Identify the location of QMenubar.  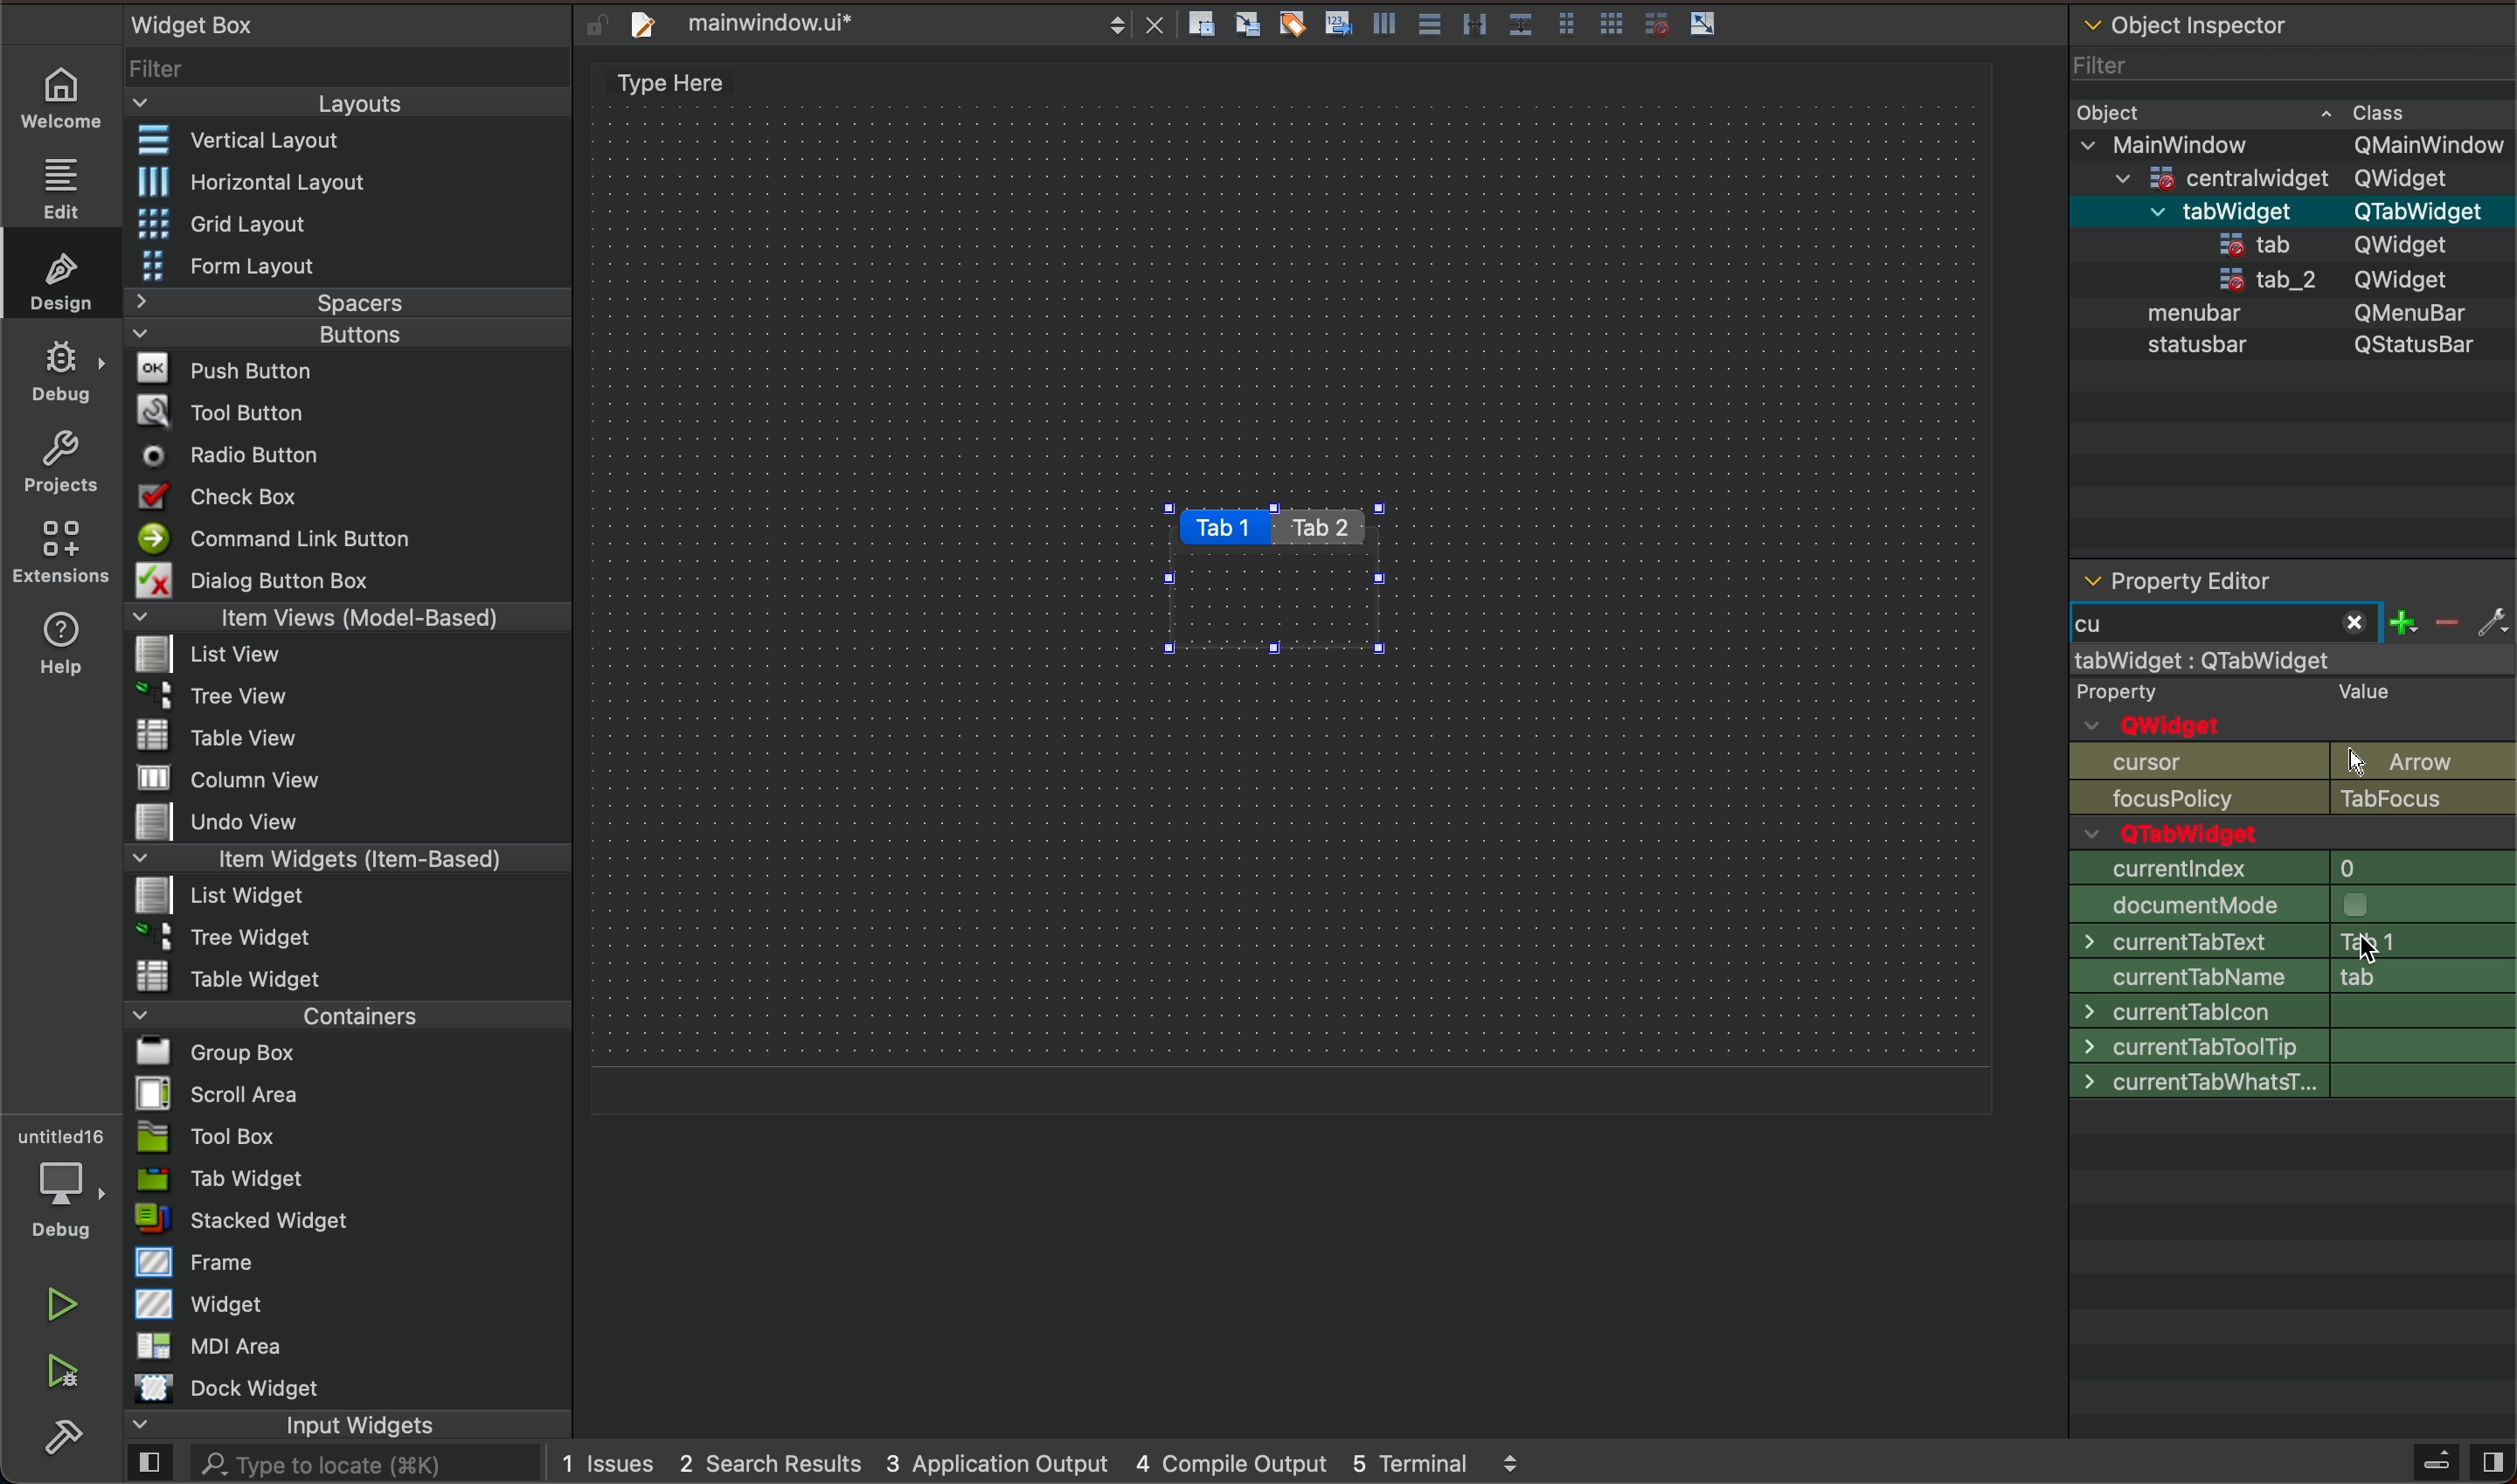
(2394, 316).